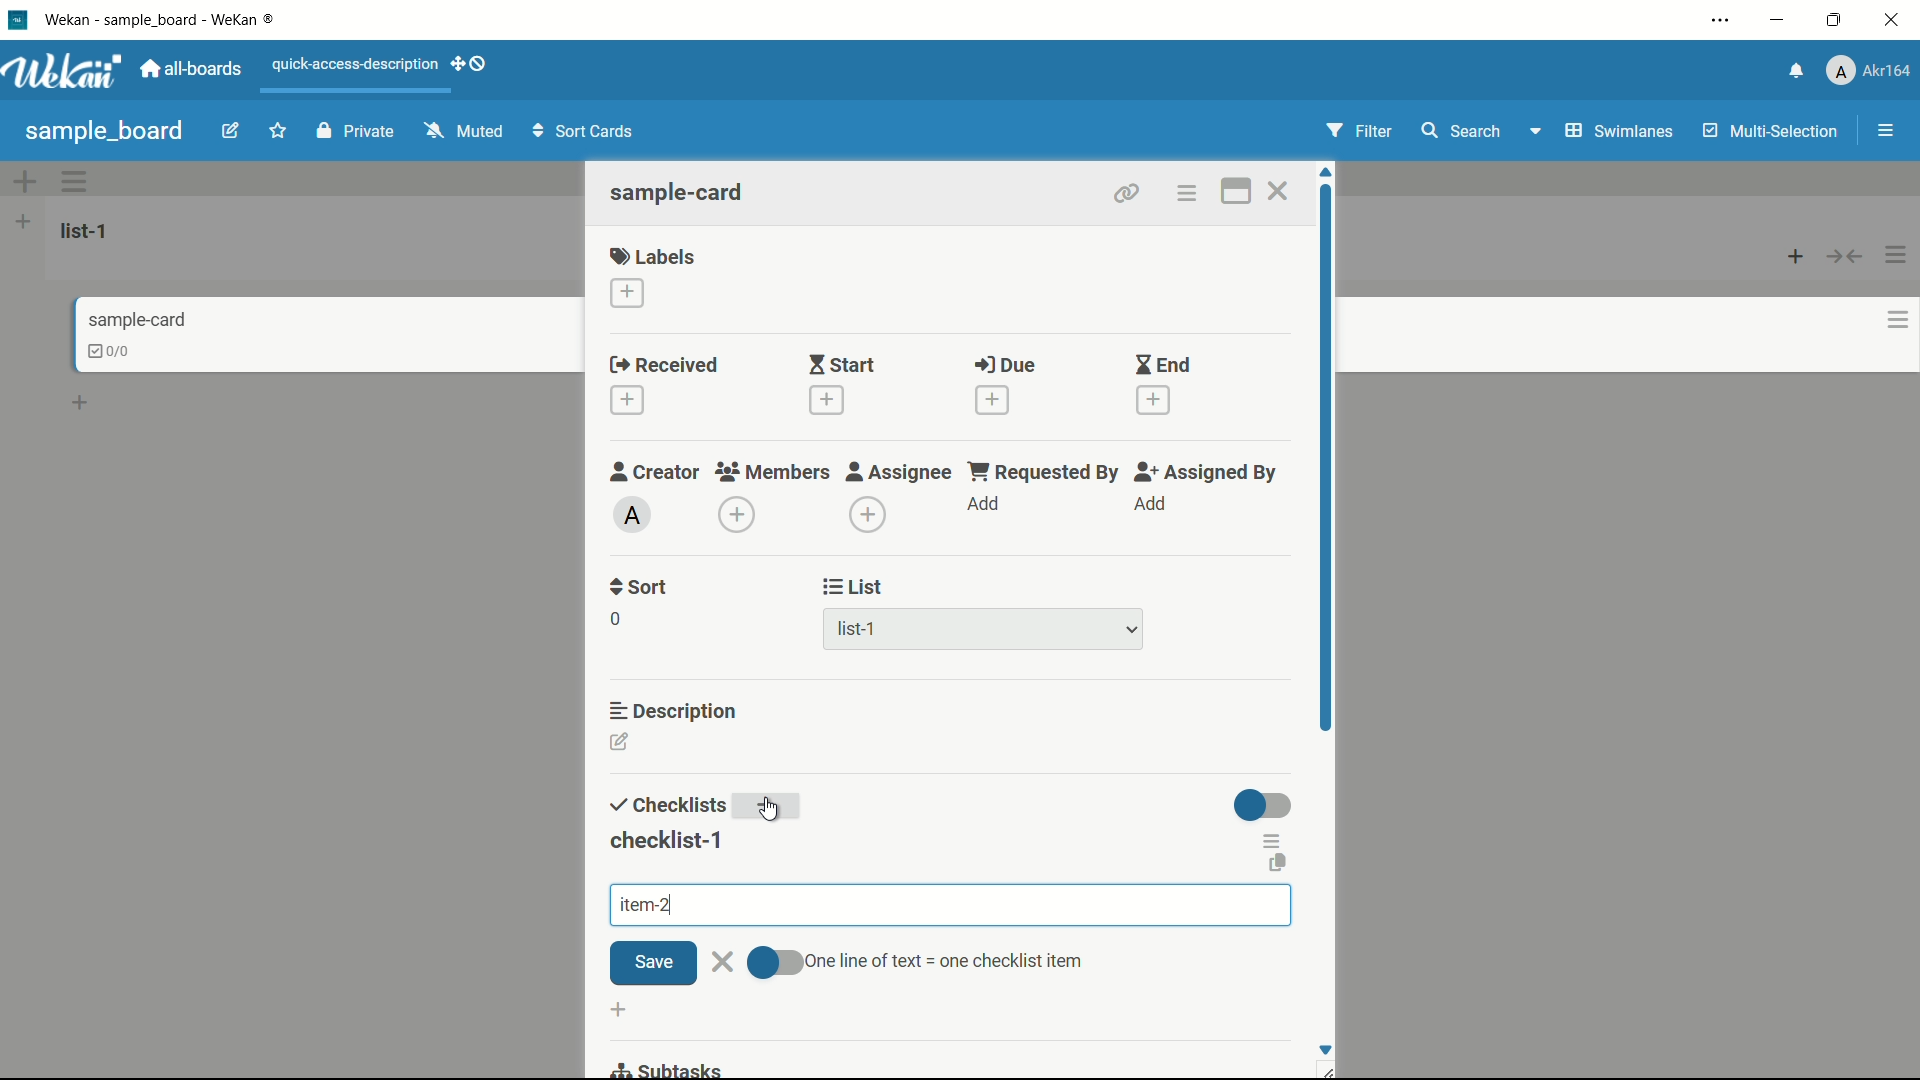  Describe the element at coordinates (860, 633) in the screenshot. I see `list-1` at that location.